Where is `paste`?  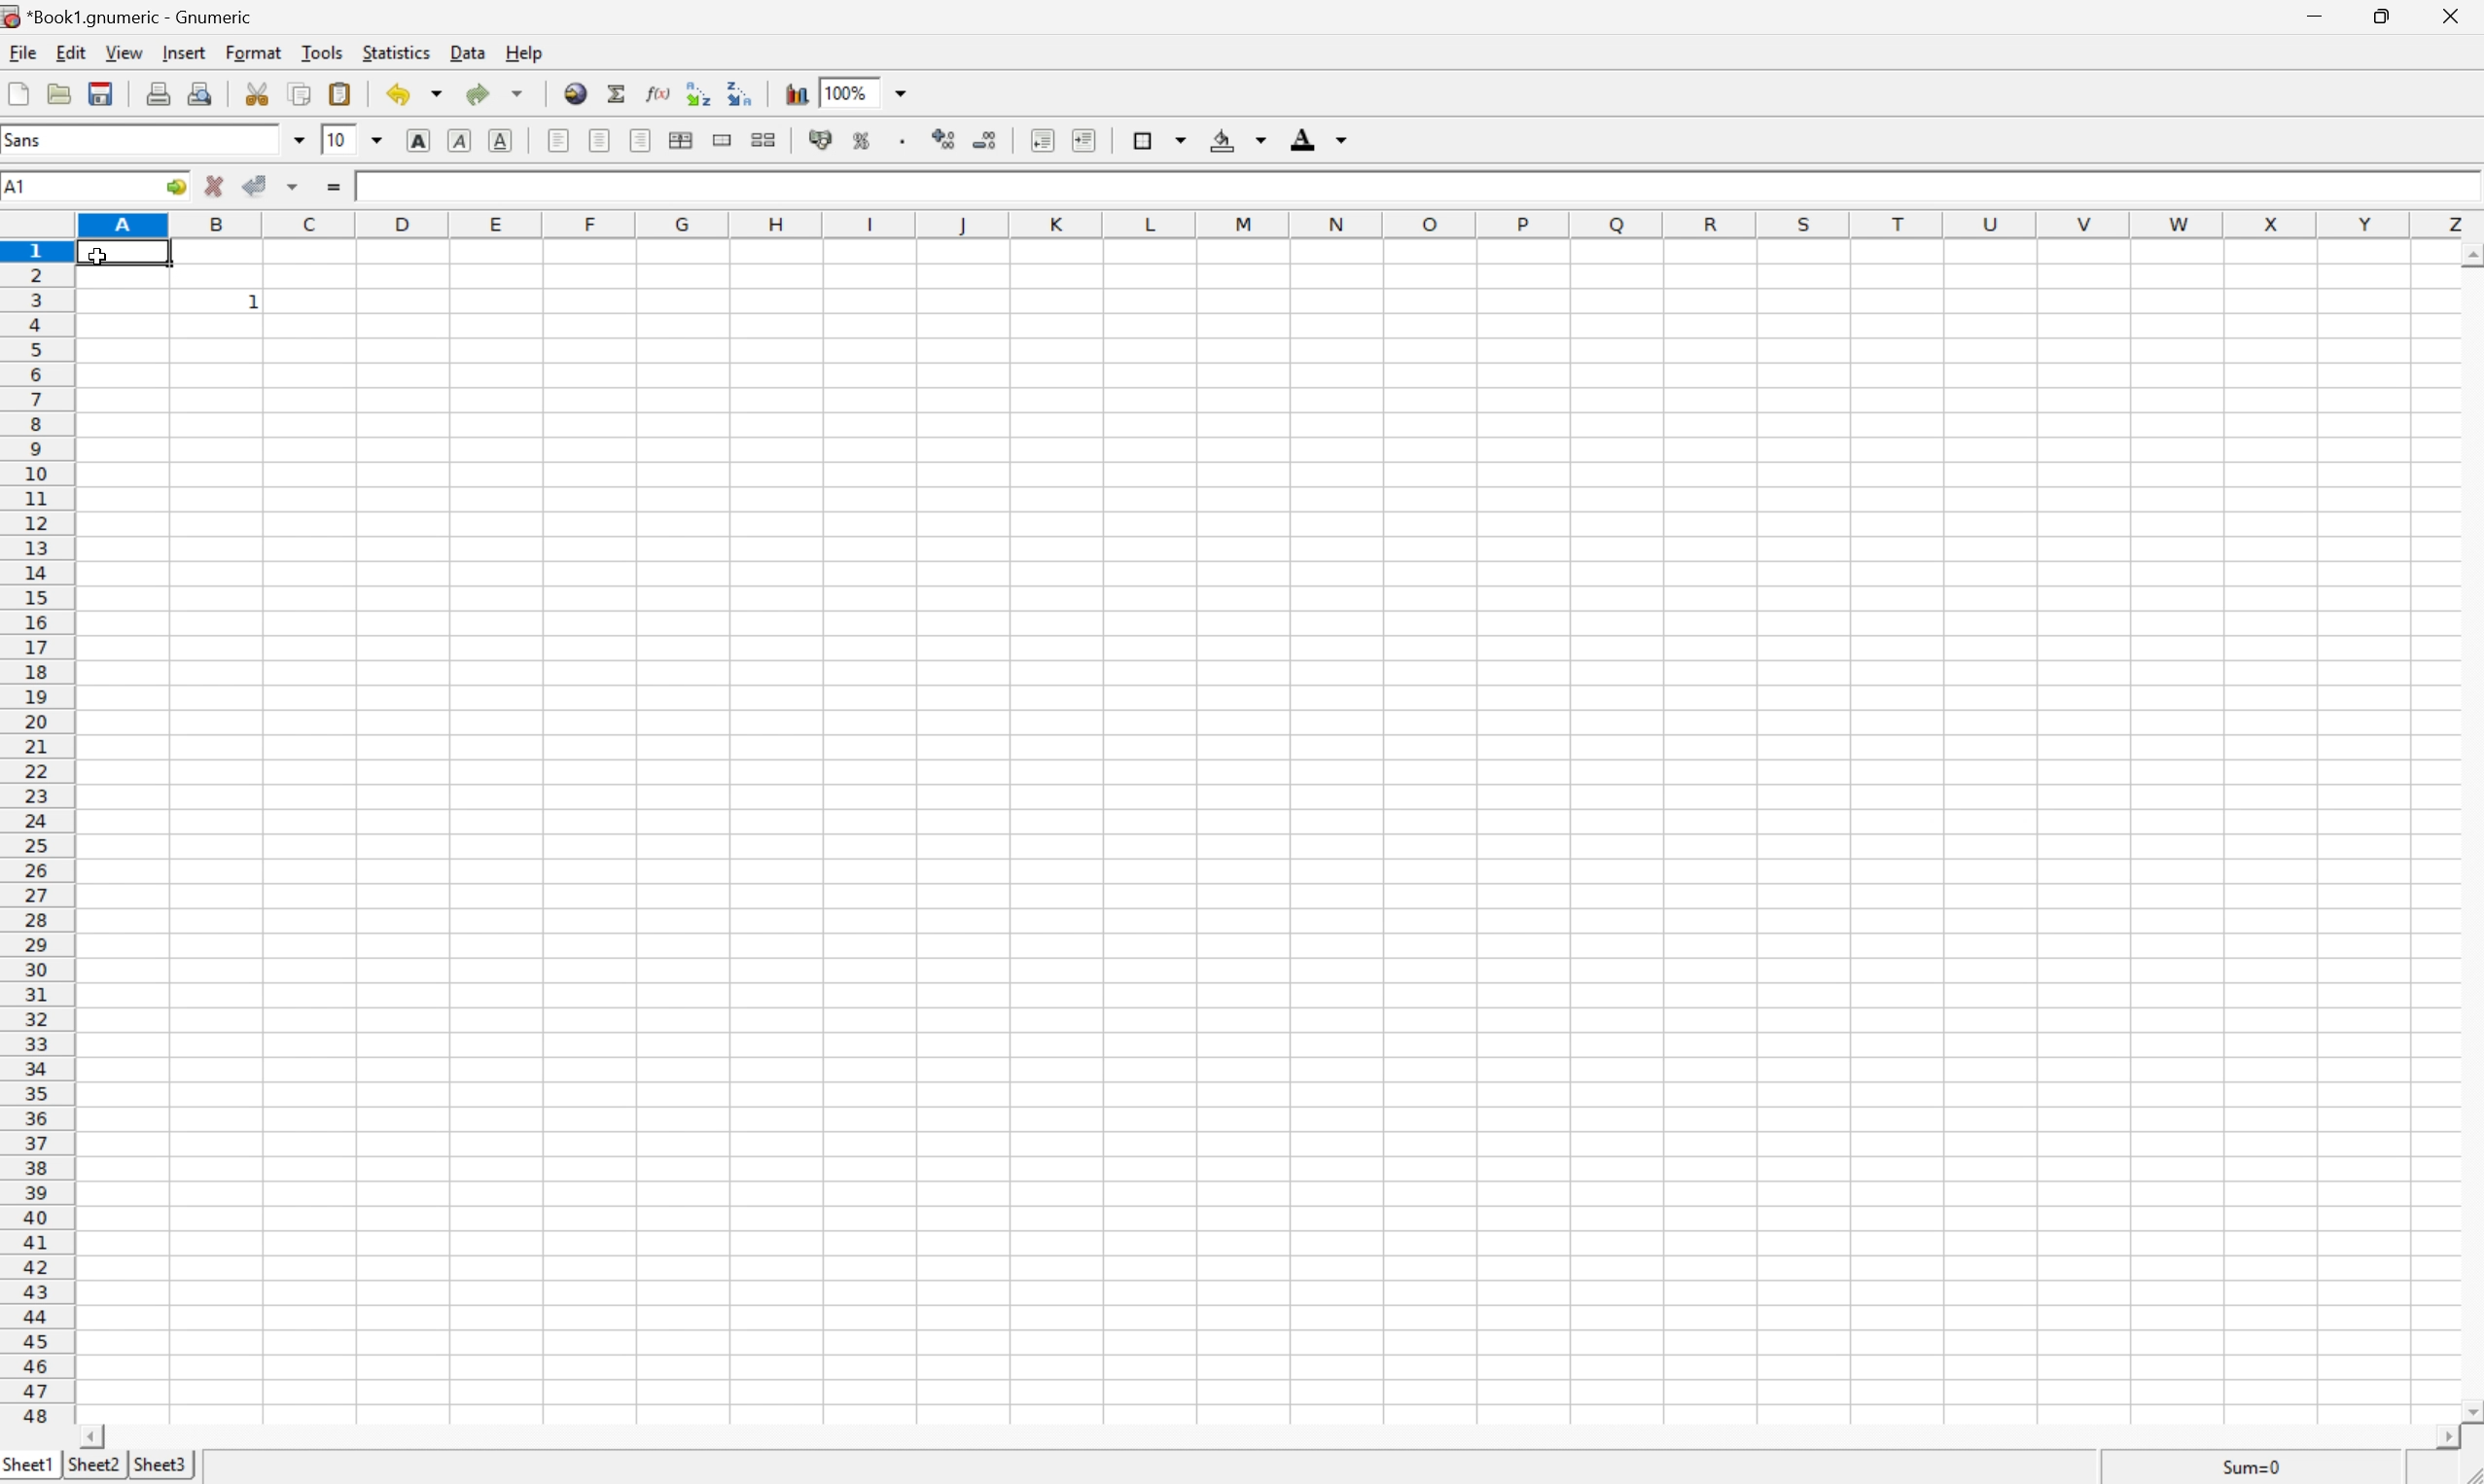
paste is located at coordinates (342, 93).